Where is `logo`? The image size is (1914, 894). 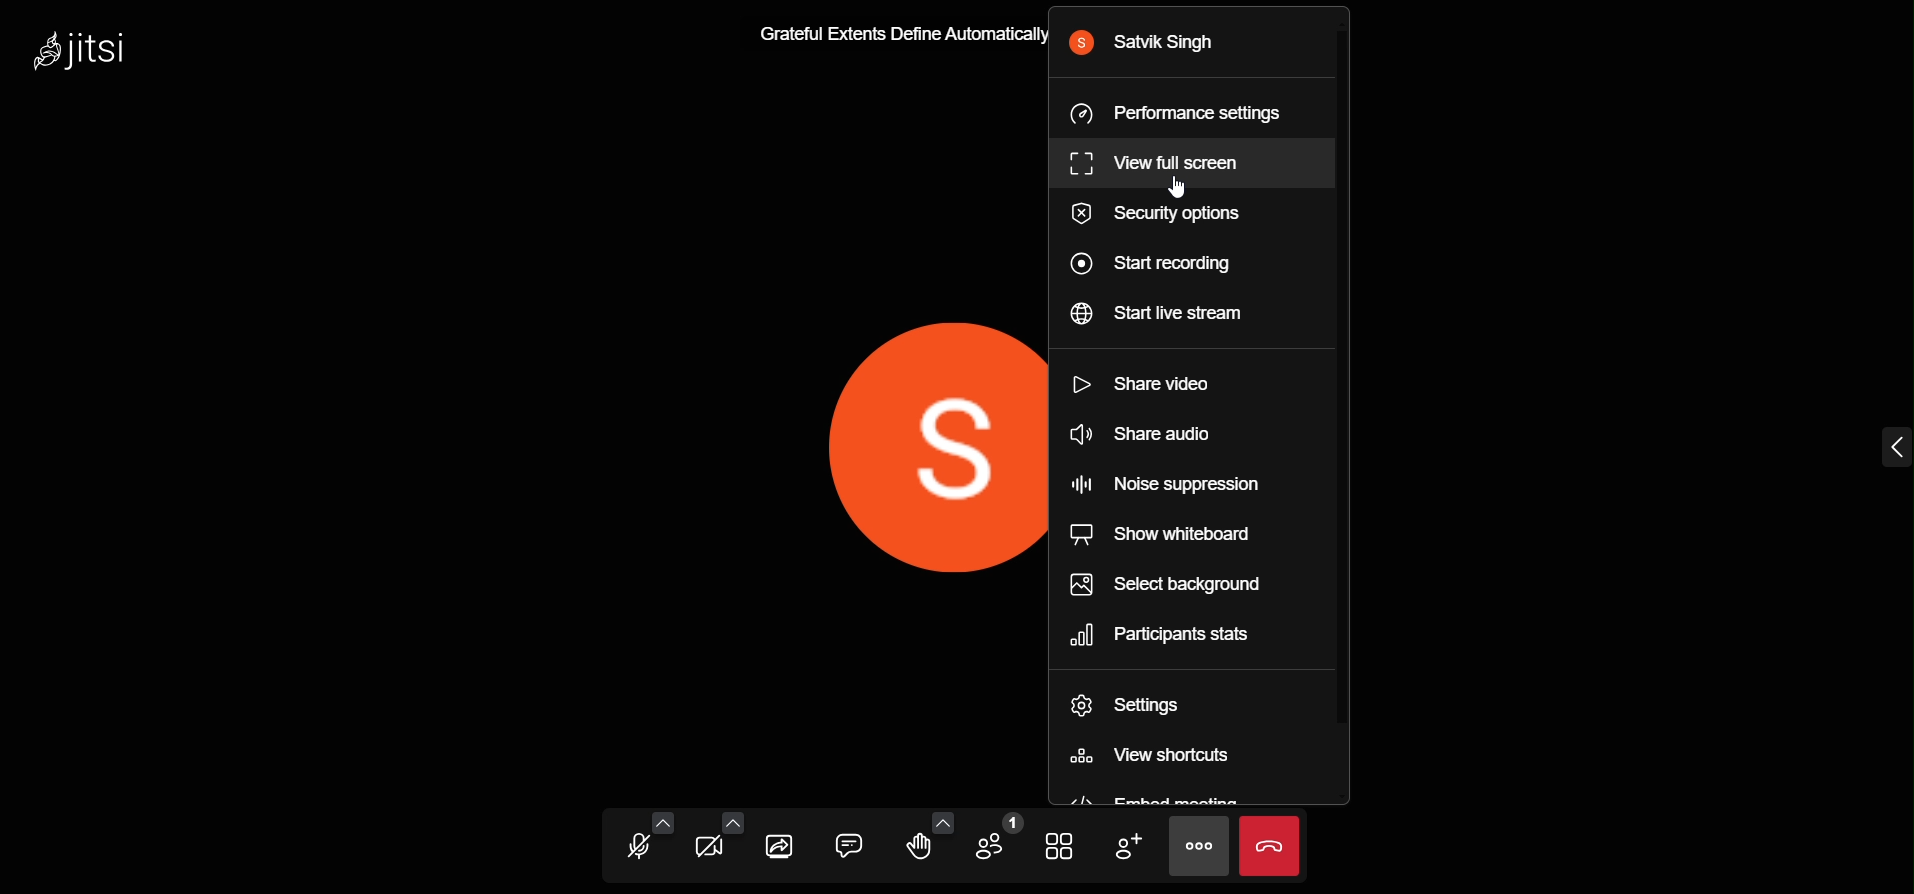
logo is located at coordinates (82, 54).